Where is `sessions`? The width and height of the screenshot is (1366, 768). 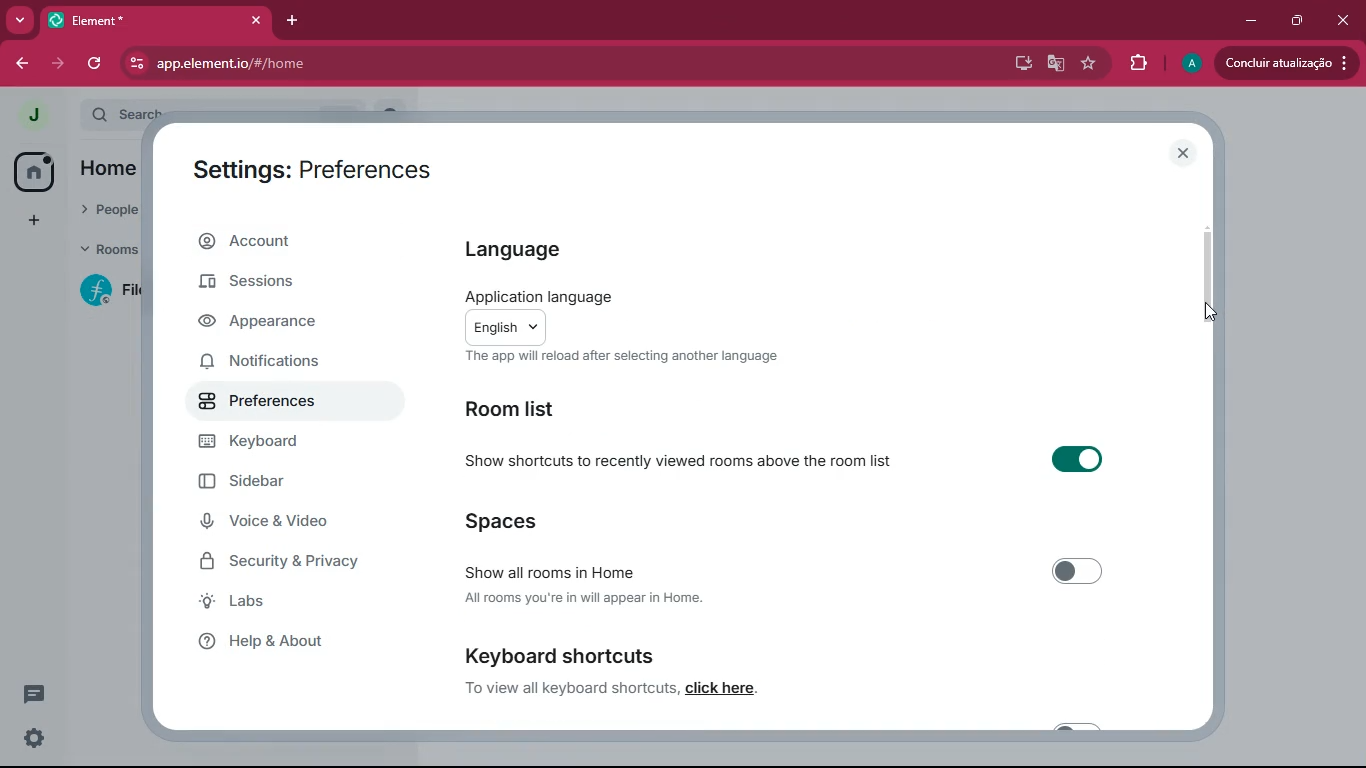 sessions is located at coordinates (282, 284).